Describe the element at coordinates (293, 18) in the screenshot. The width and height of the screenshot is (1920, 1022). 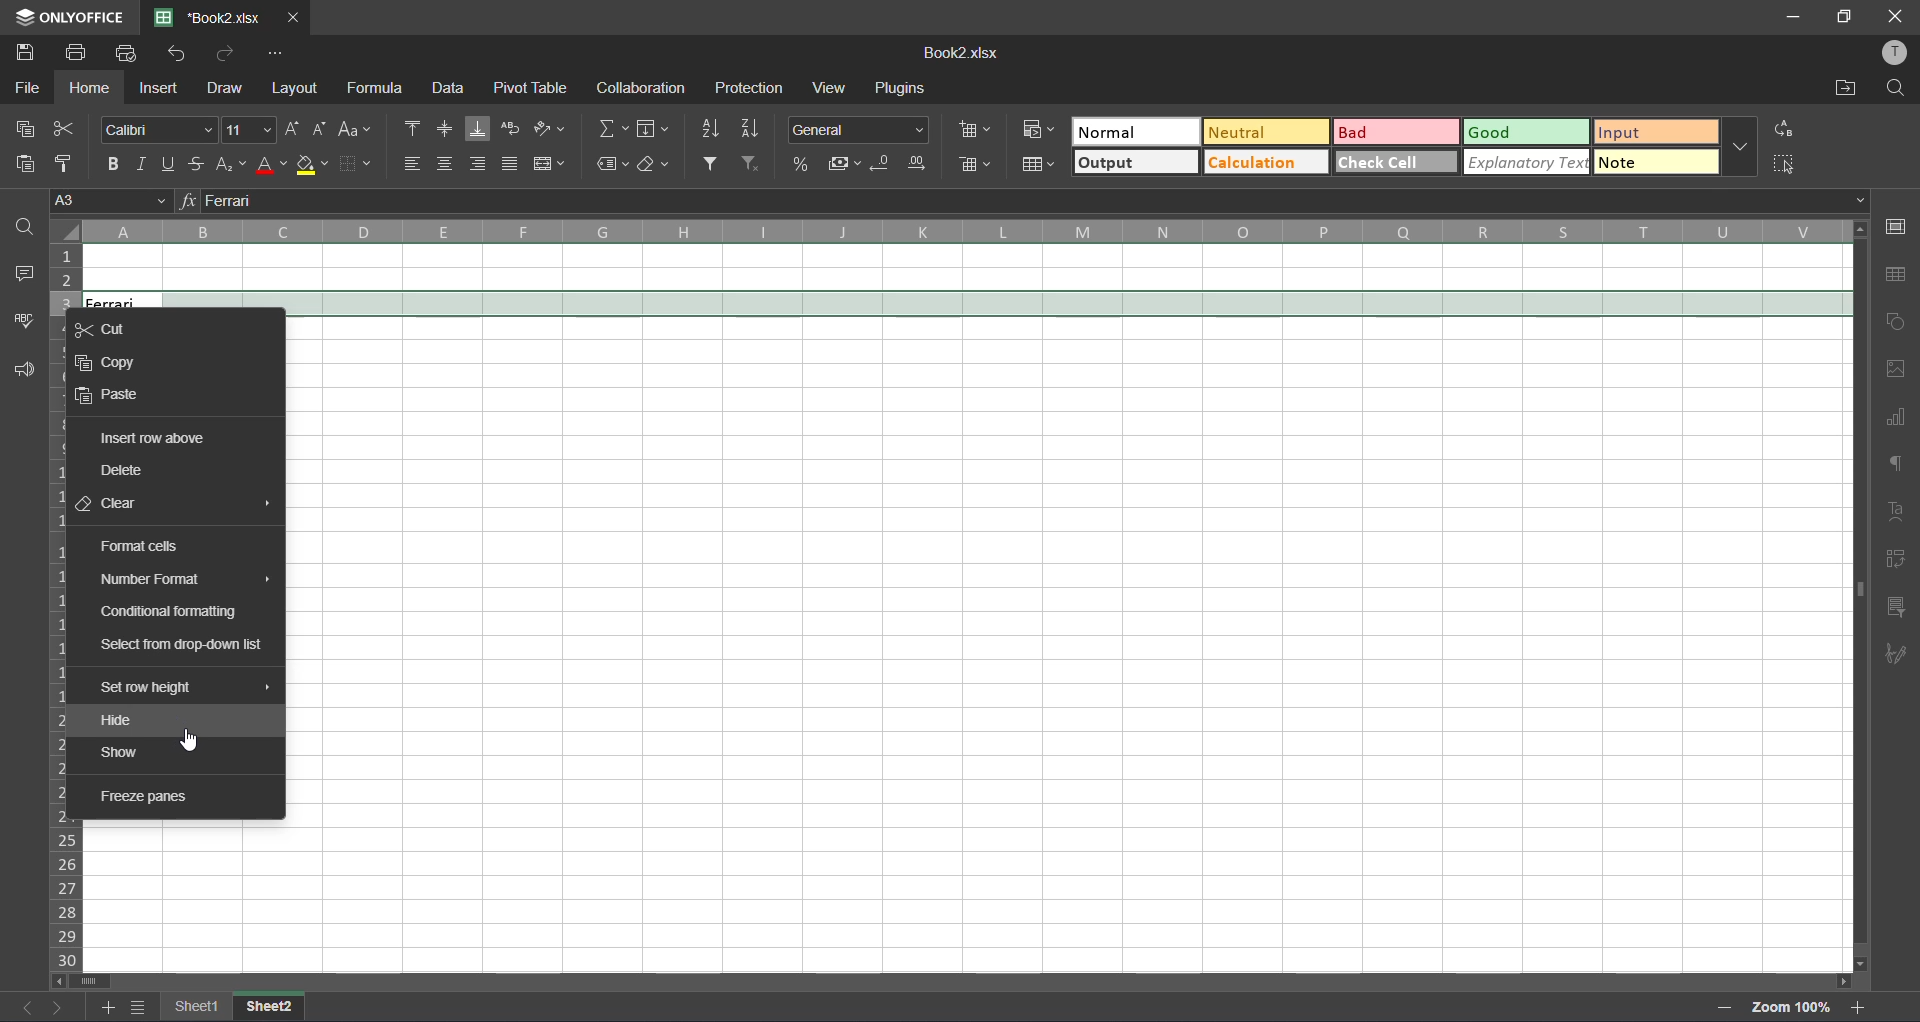
I see `close` at that location.